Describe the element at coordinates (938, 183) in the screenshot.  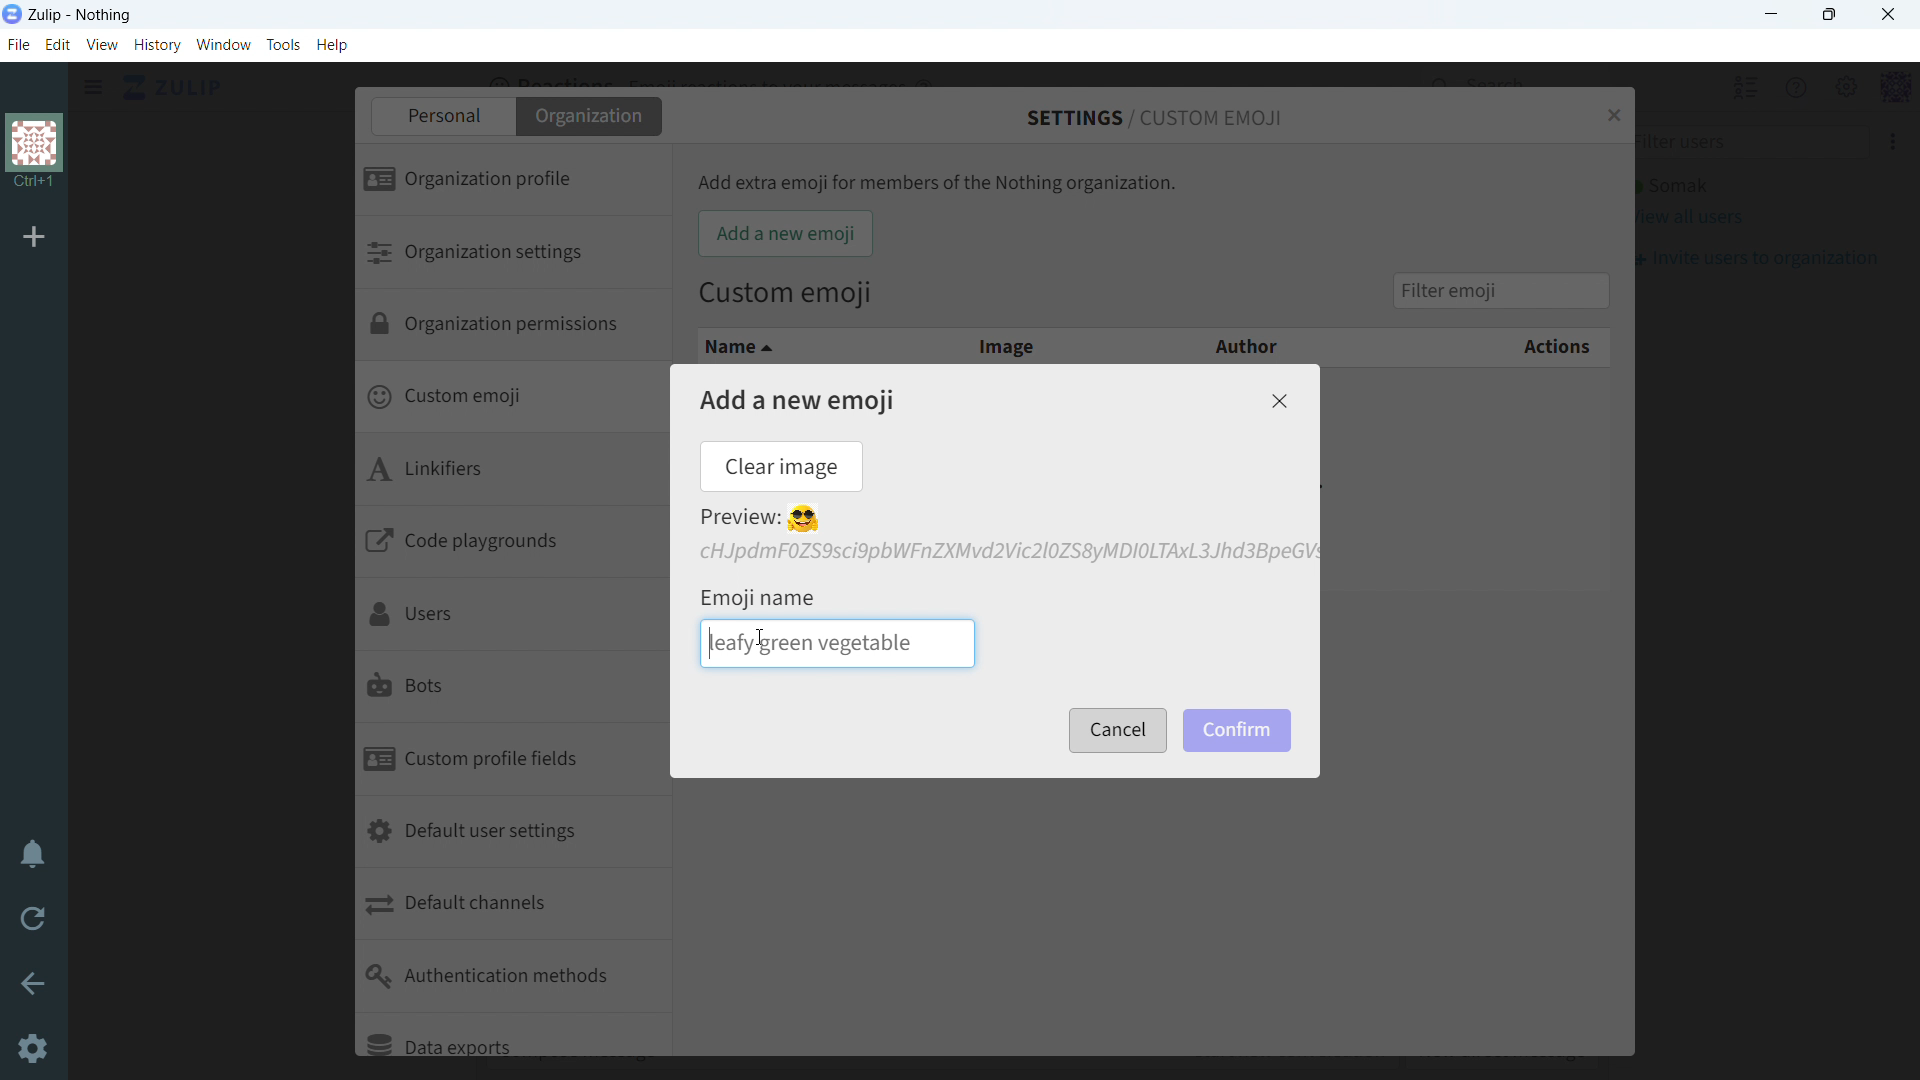
I see `Add extra emoji for members of the Nothing organization.` at that location.